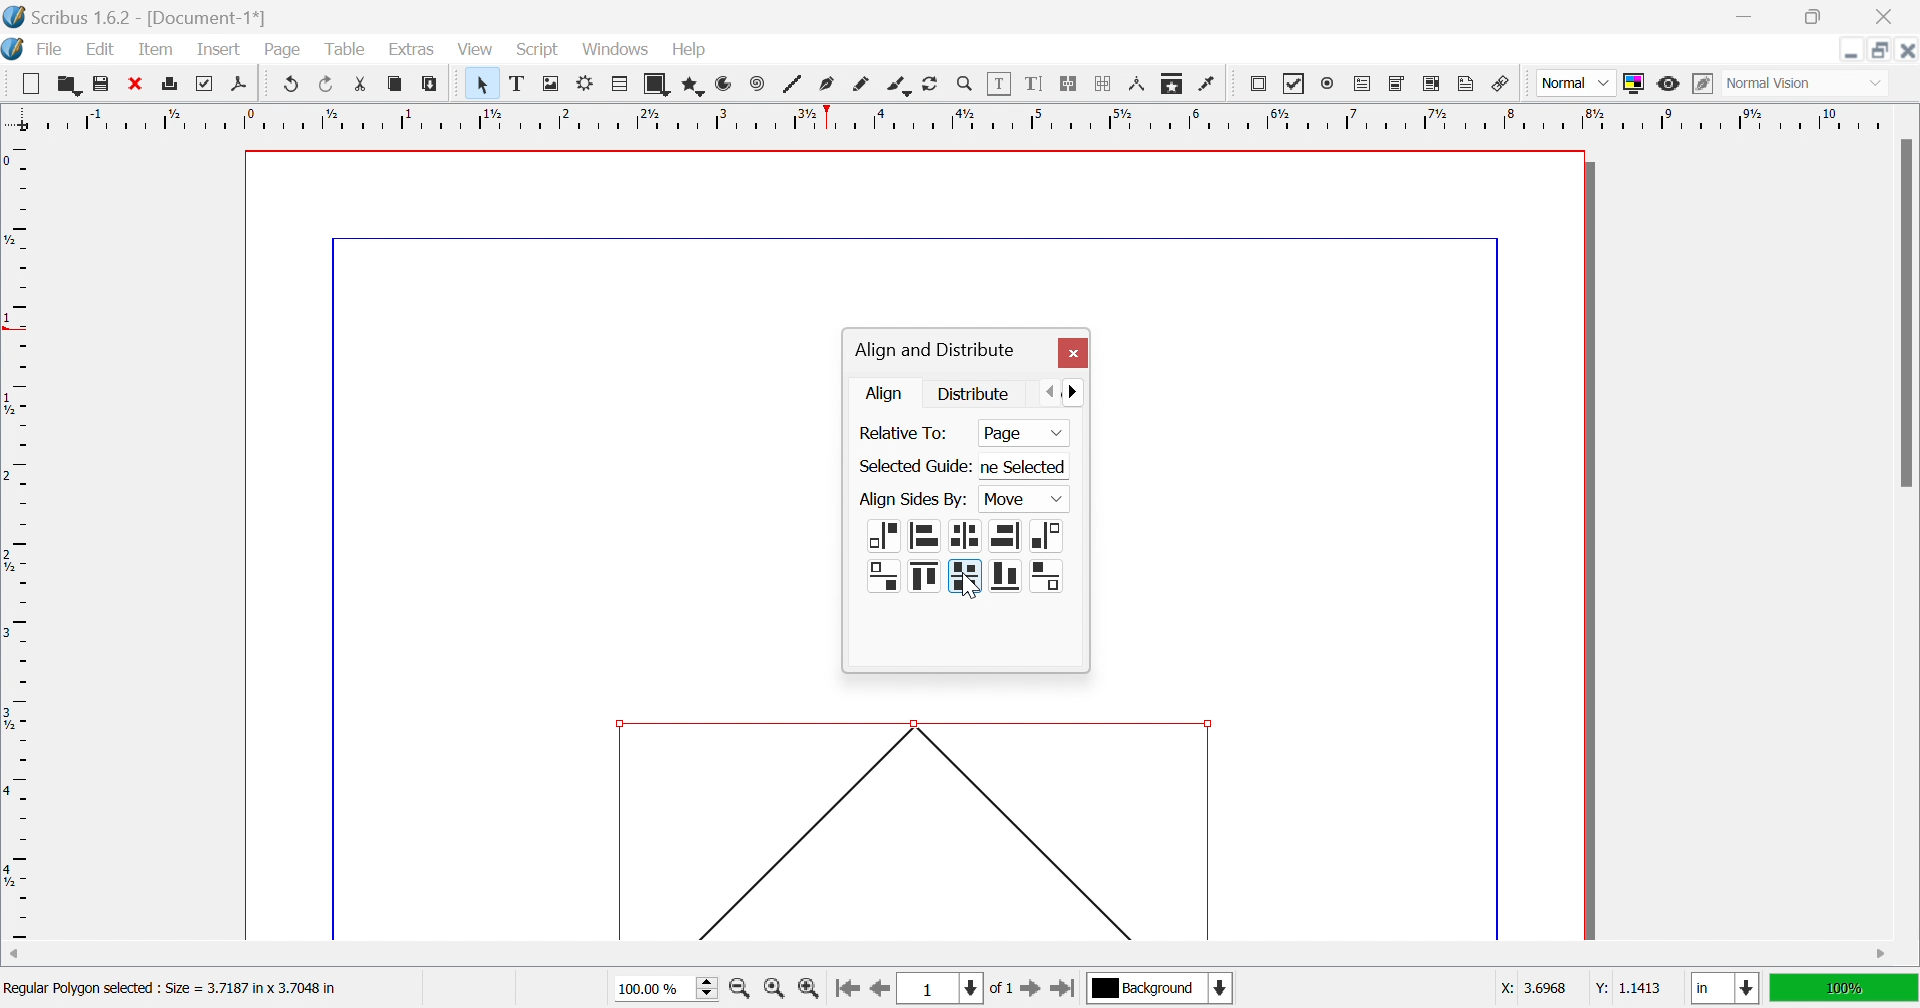 This screenshot has height=1008, width=1920. I want to click on Cut, so click(366, 87).